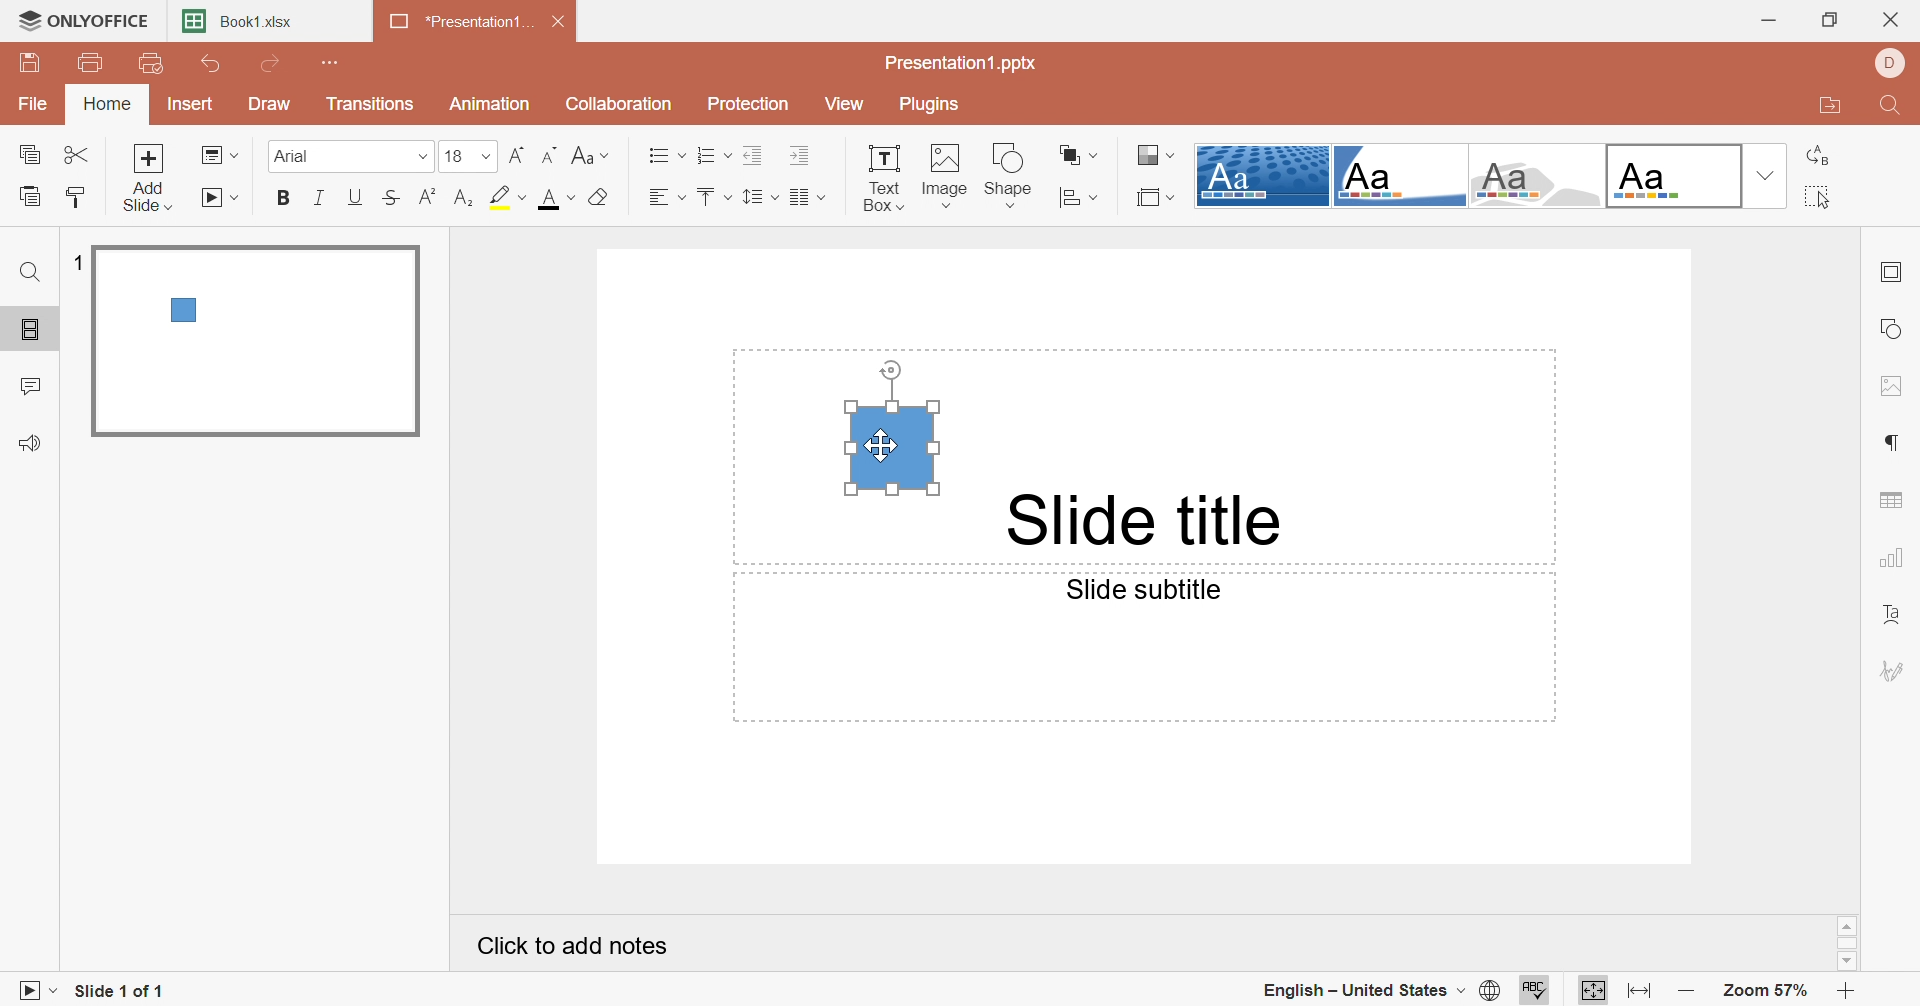 The height and width of the screenshot is (1006, 1920). What do you see at coordinates (1401, 177) in the screenshot?
I see `Corner` at bounding box center [1401, 177].